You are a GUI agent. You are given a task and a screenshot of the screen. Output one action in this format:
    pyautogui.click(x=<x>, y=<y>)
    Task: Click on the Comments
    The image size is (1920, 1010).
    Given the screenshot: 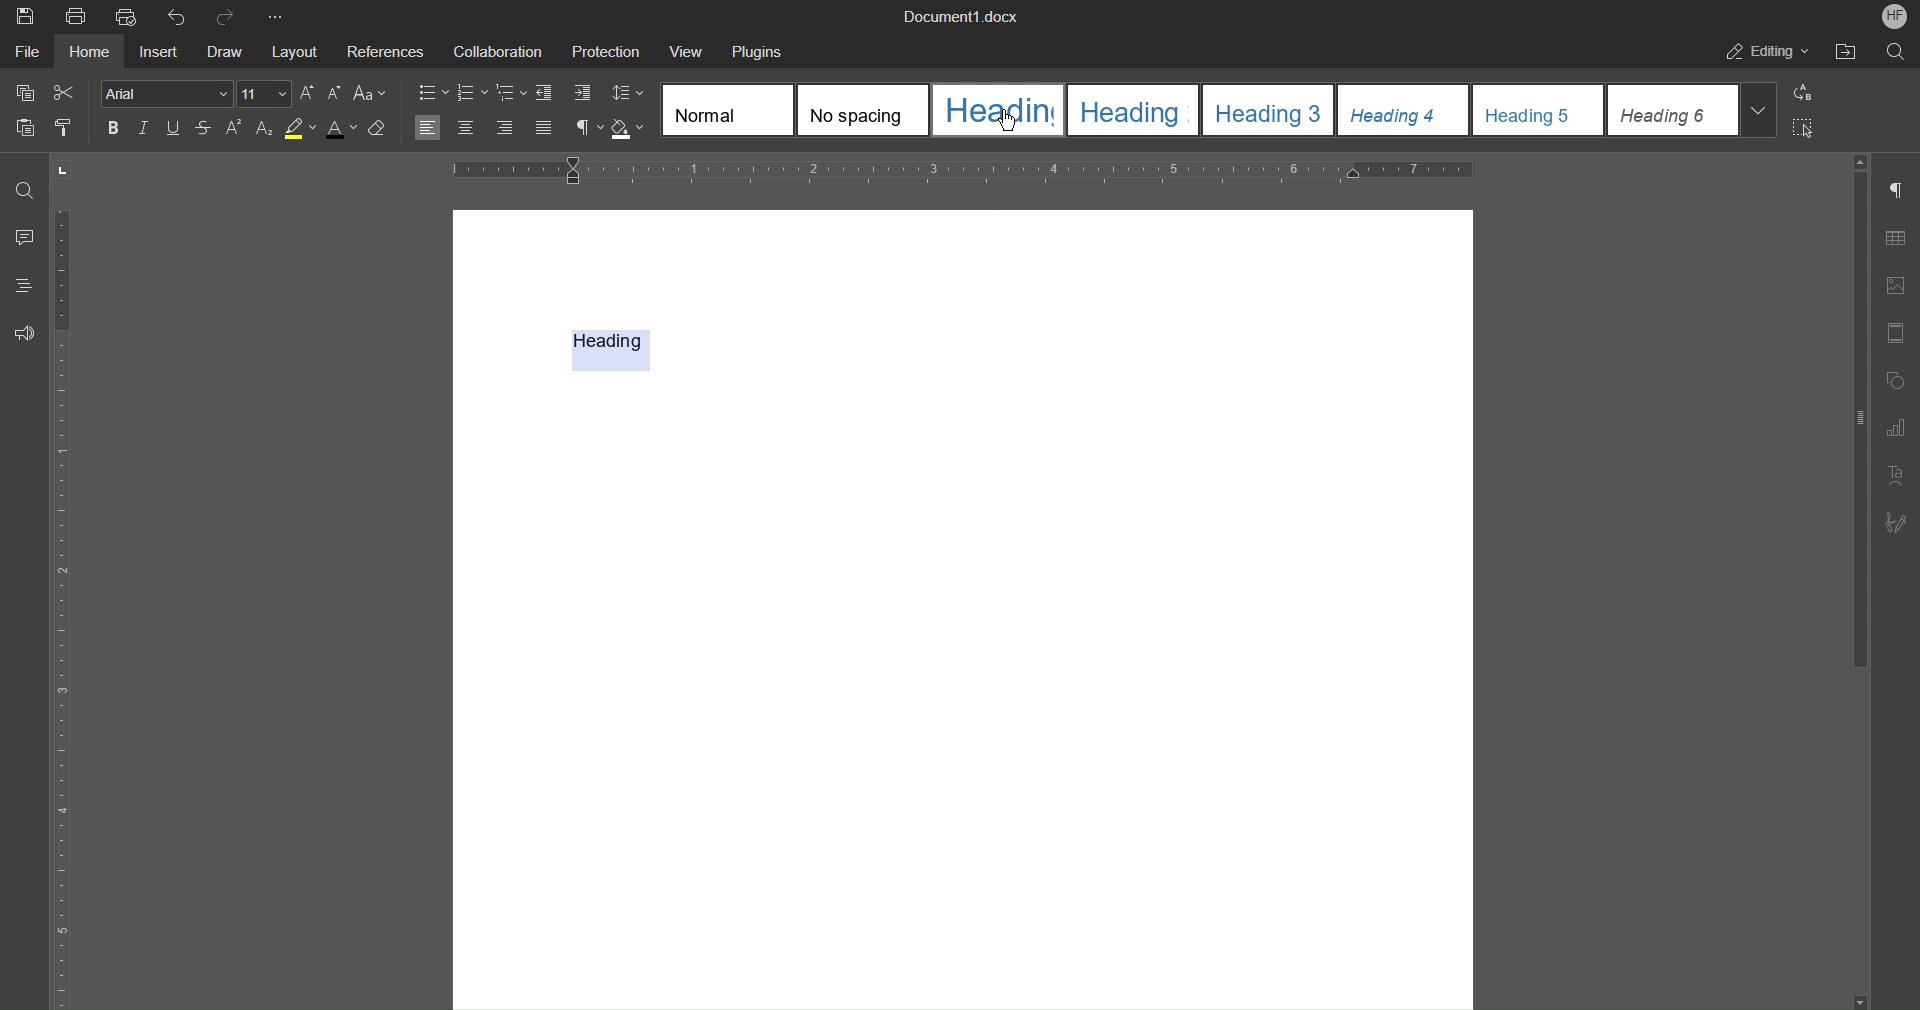 What is the action you would take?
    pyautogui.click(x=19, y=239)
    